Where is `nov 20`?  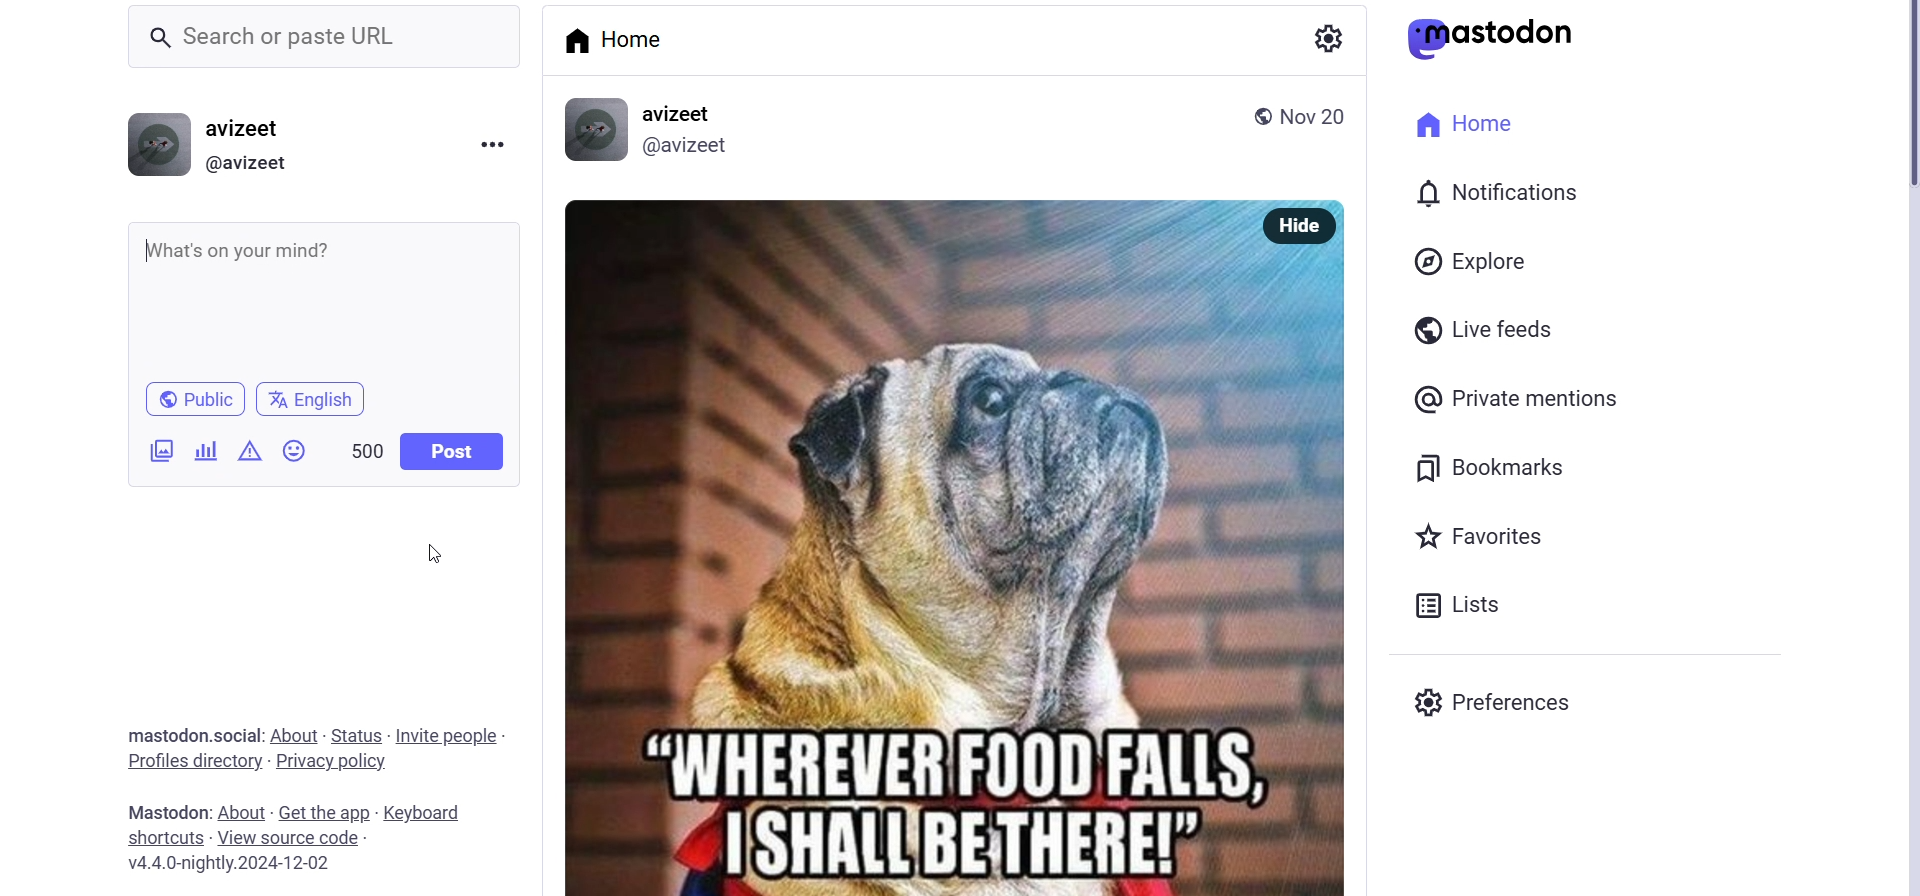
nov 20 is located at coordinates (1314, 114).